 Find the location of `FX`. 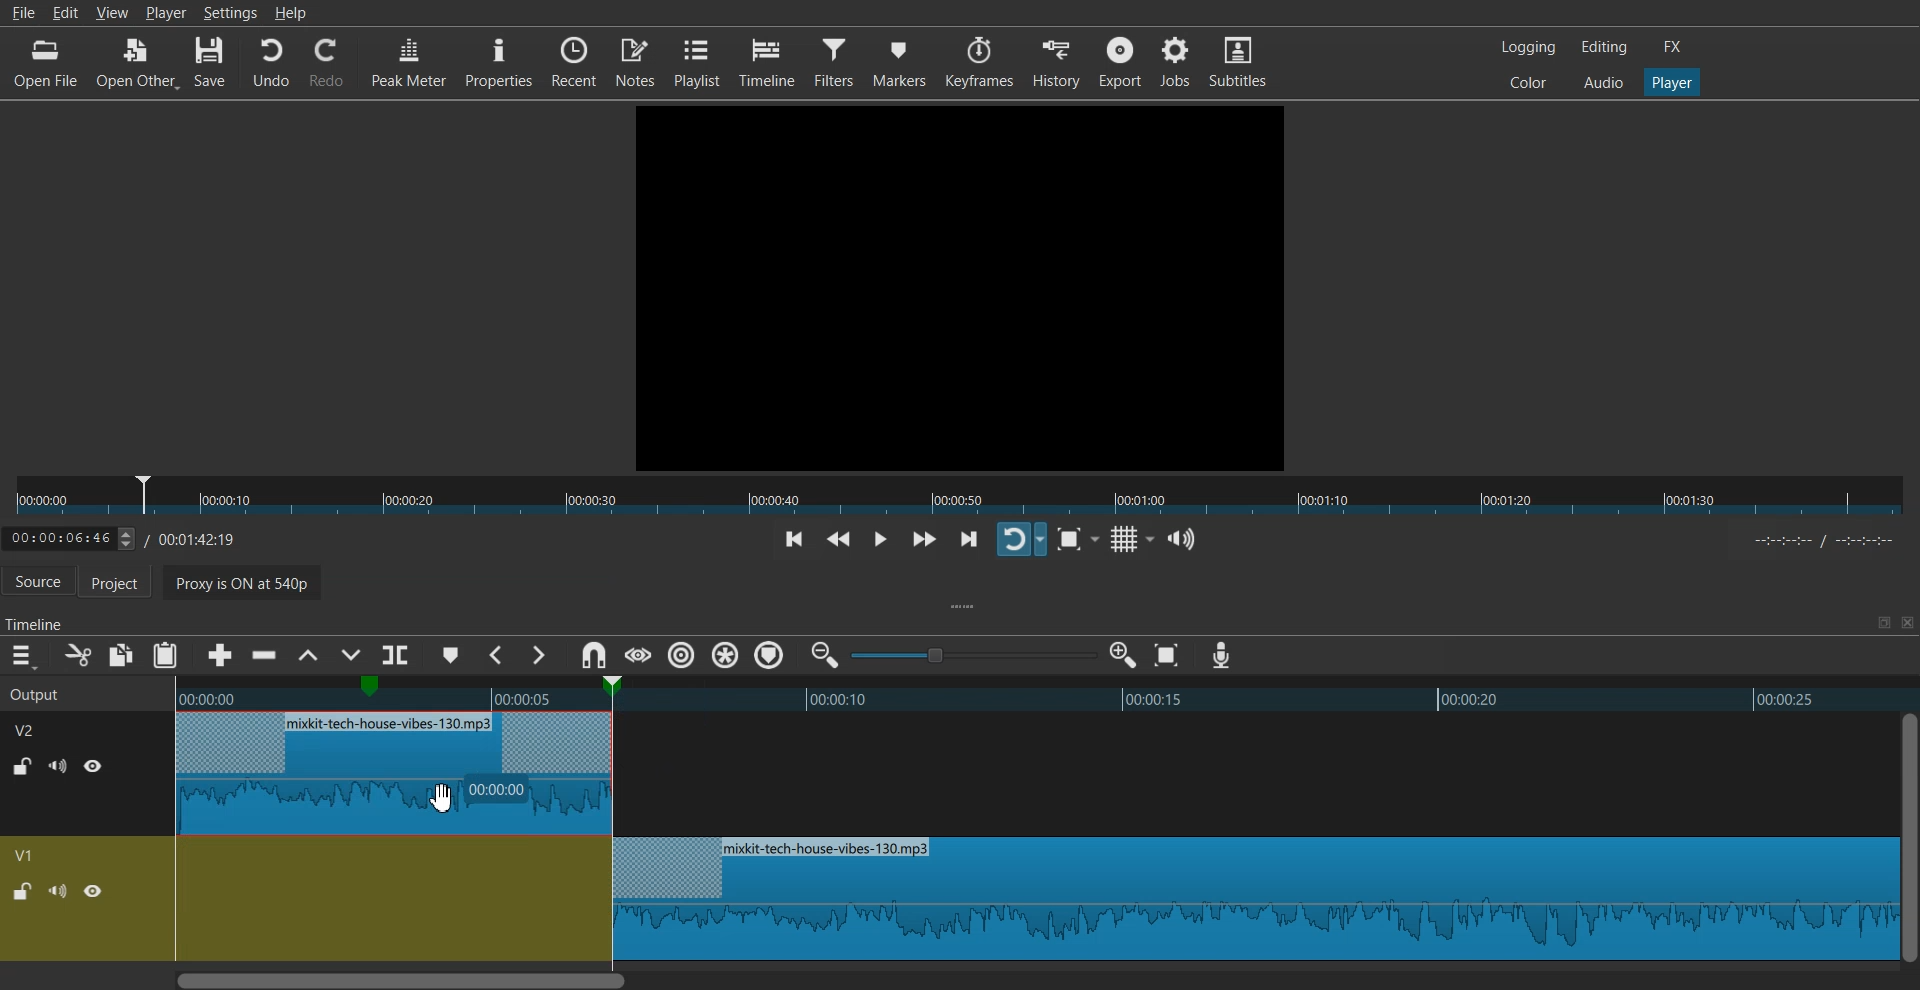

FX is located at coordinates (1673, 47).